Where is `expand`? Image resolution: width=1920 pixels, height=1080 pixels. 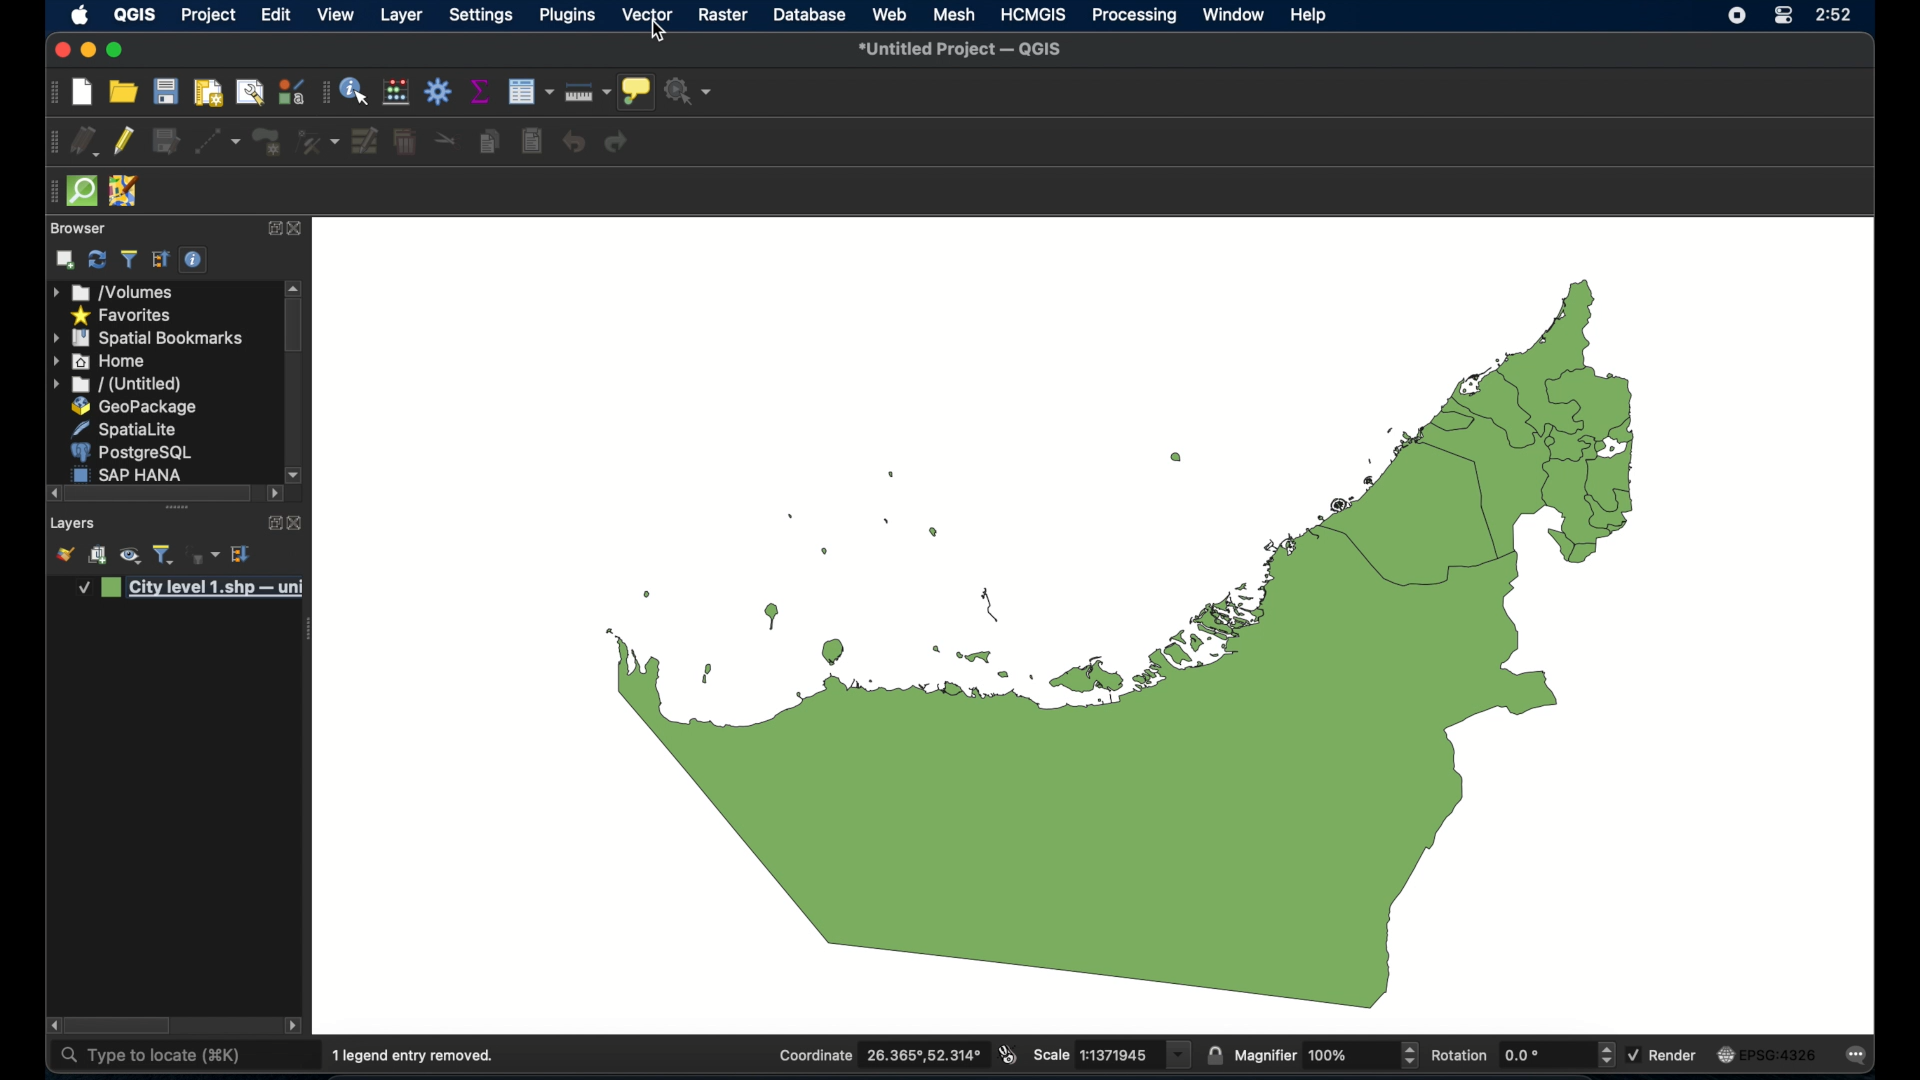
expand is located at coordinates (272, 226).